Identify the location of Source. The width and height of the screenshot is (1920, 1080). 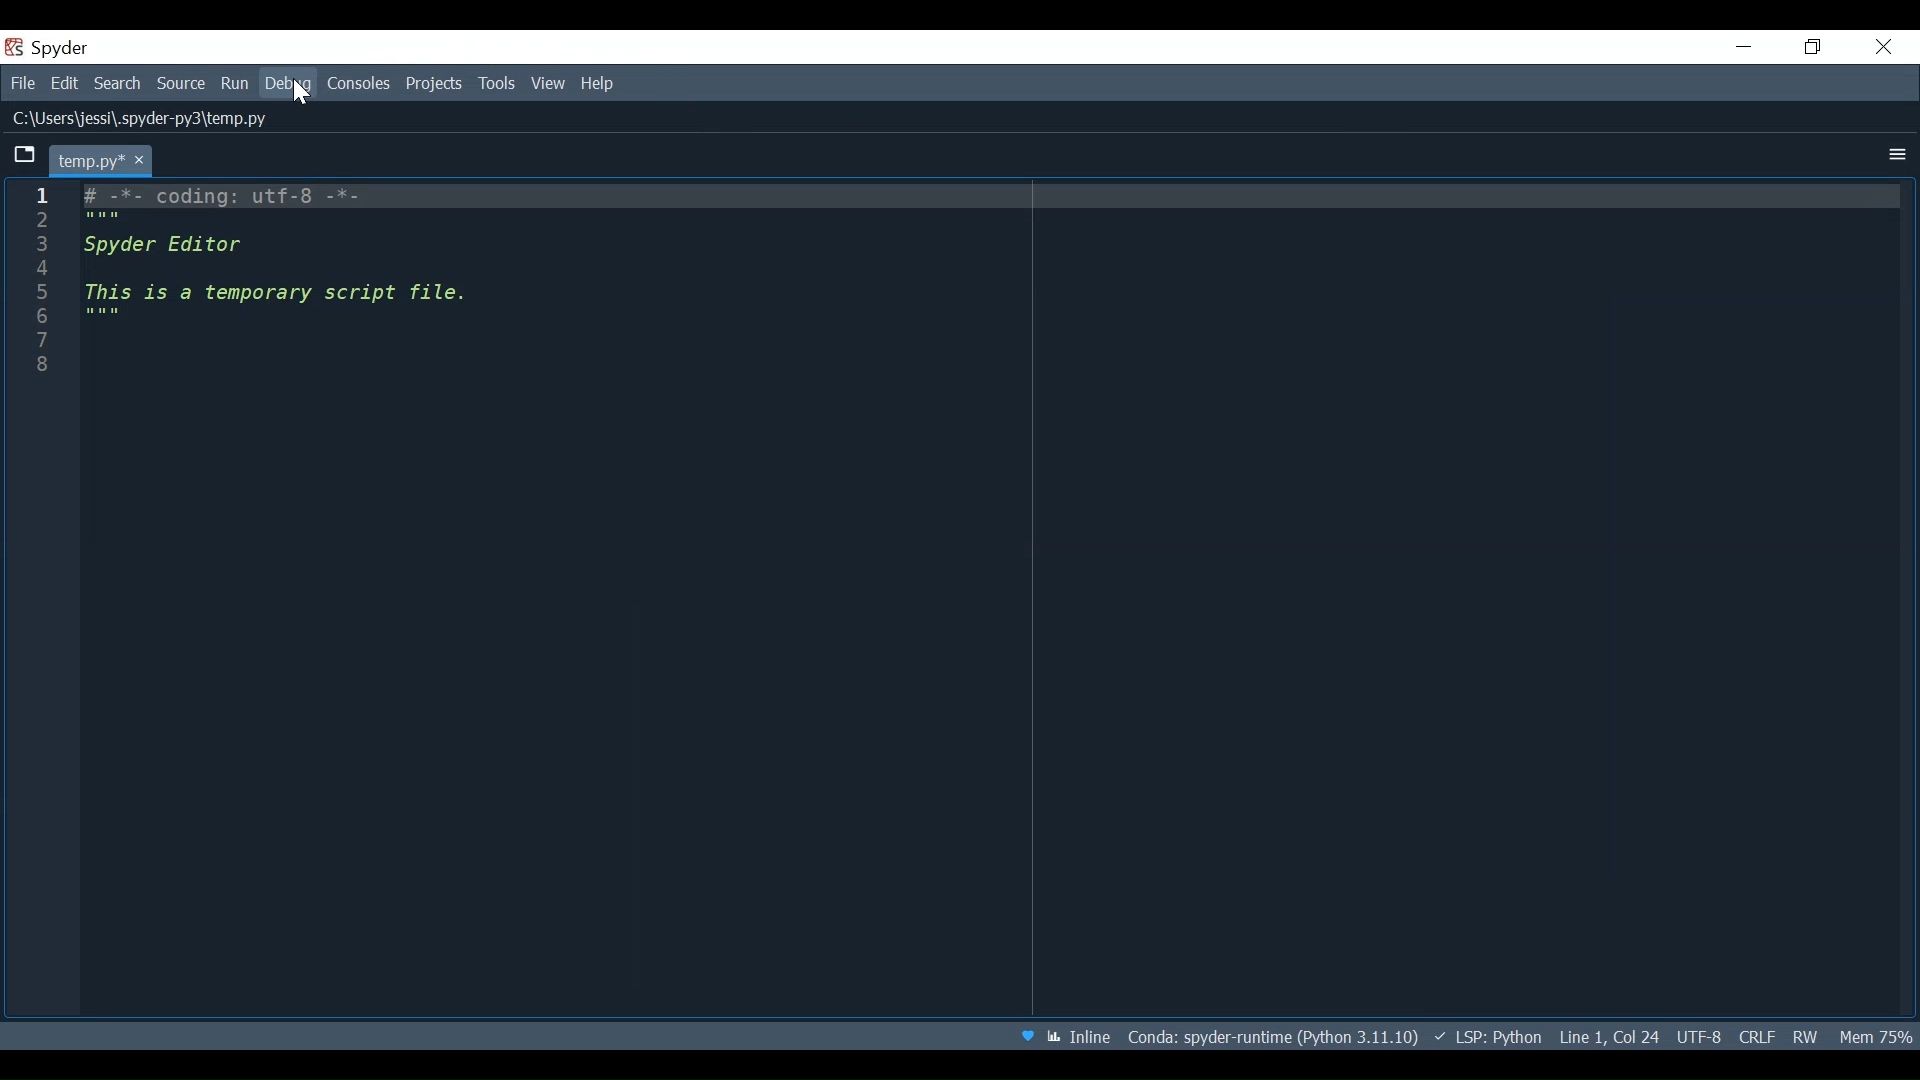
(181, 85).